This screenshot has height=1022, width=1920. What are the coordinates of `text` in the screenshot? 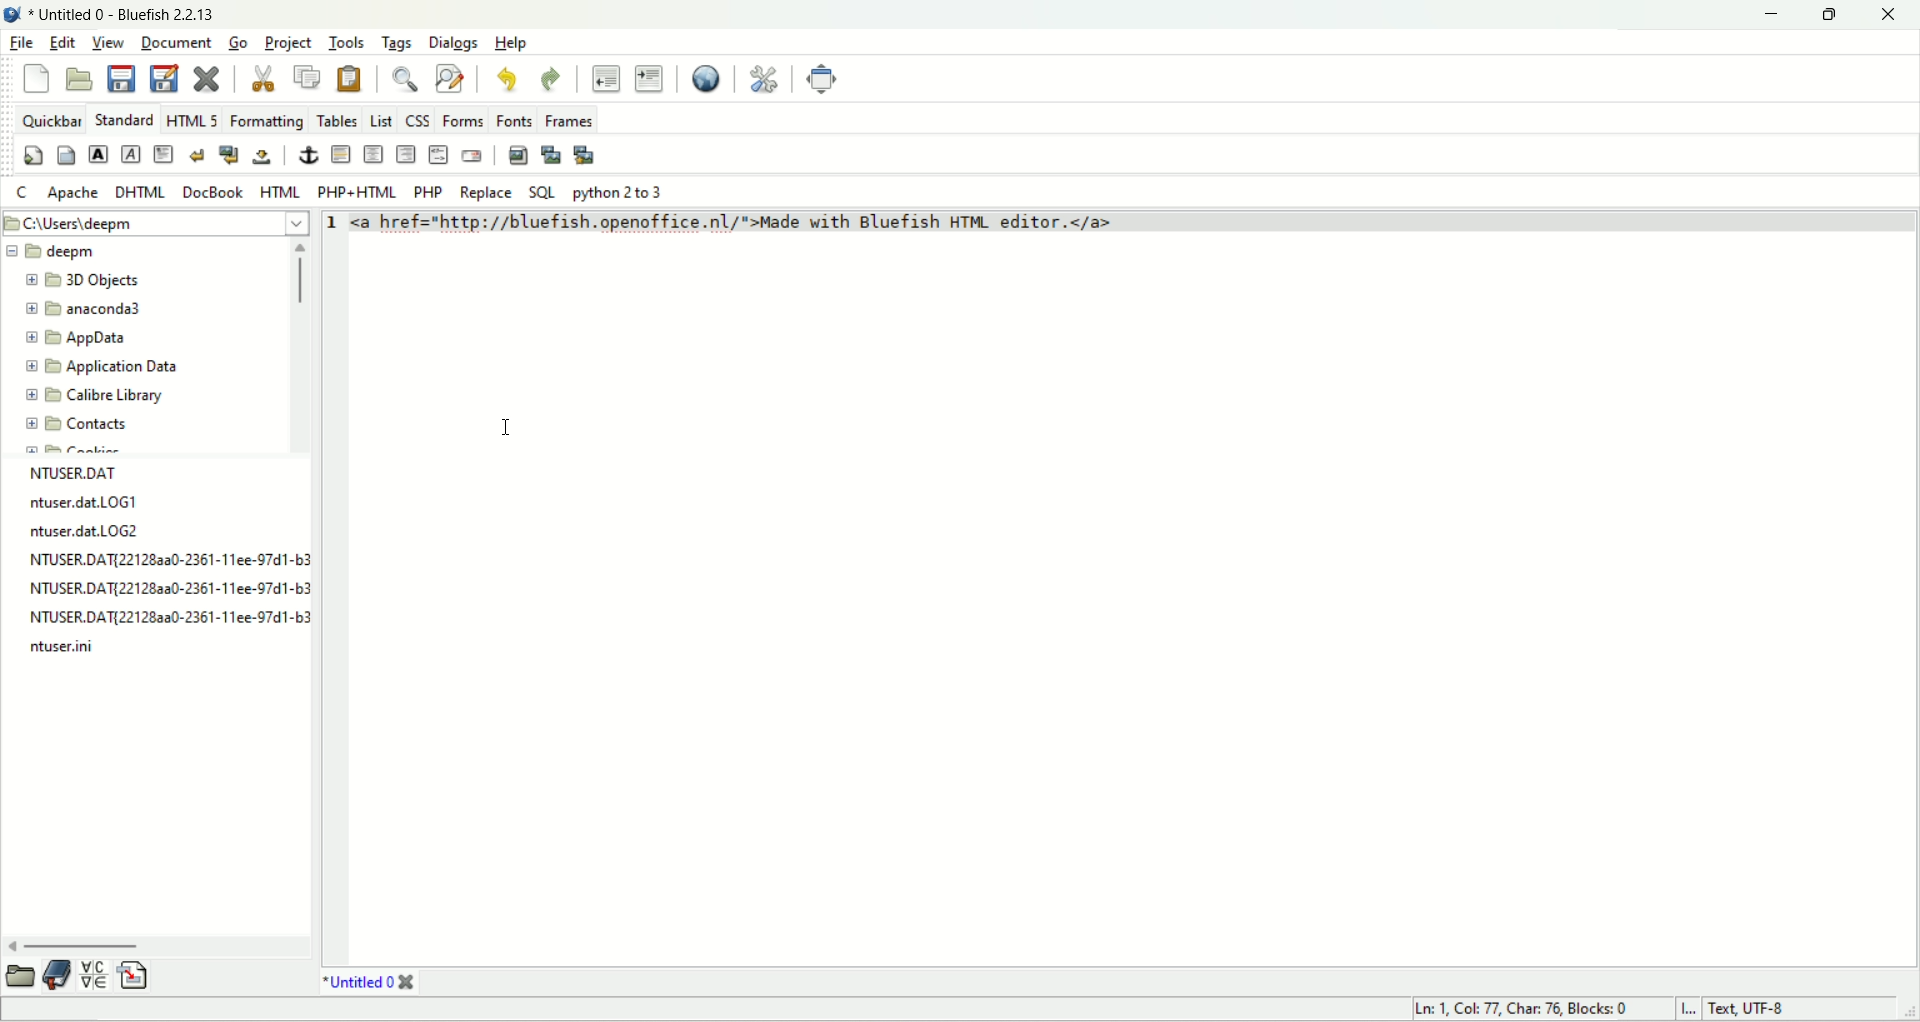 It's located at (163, 564).